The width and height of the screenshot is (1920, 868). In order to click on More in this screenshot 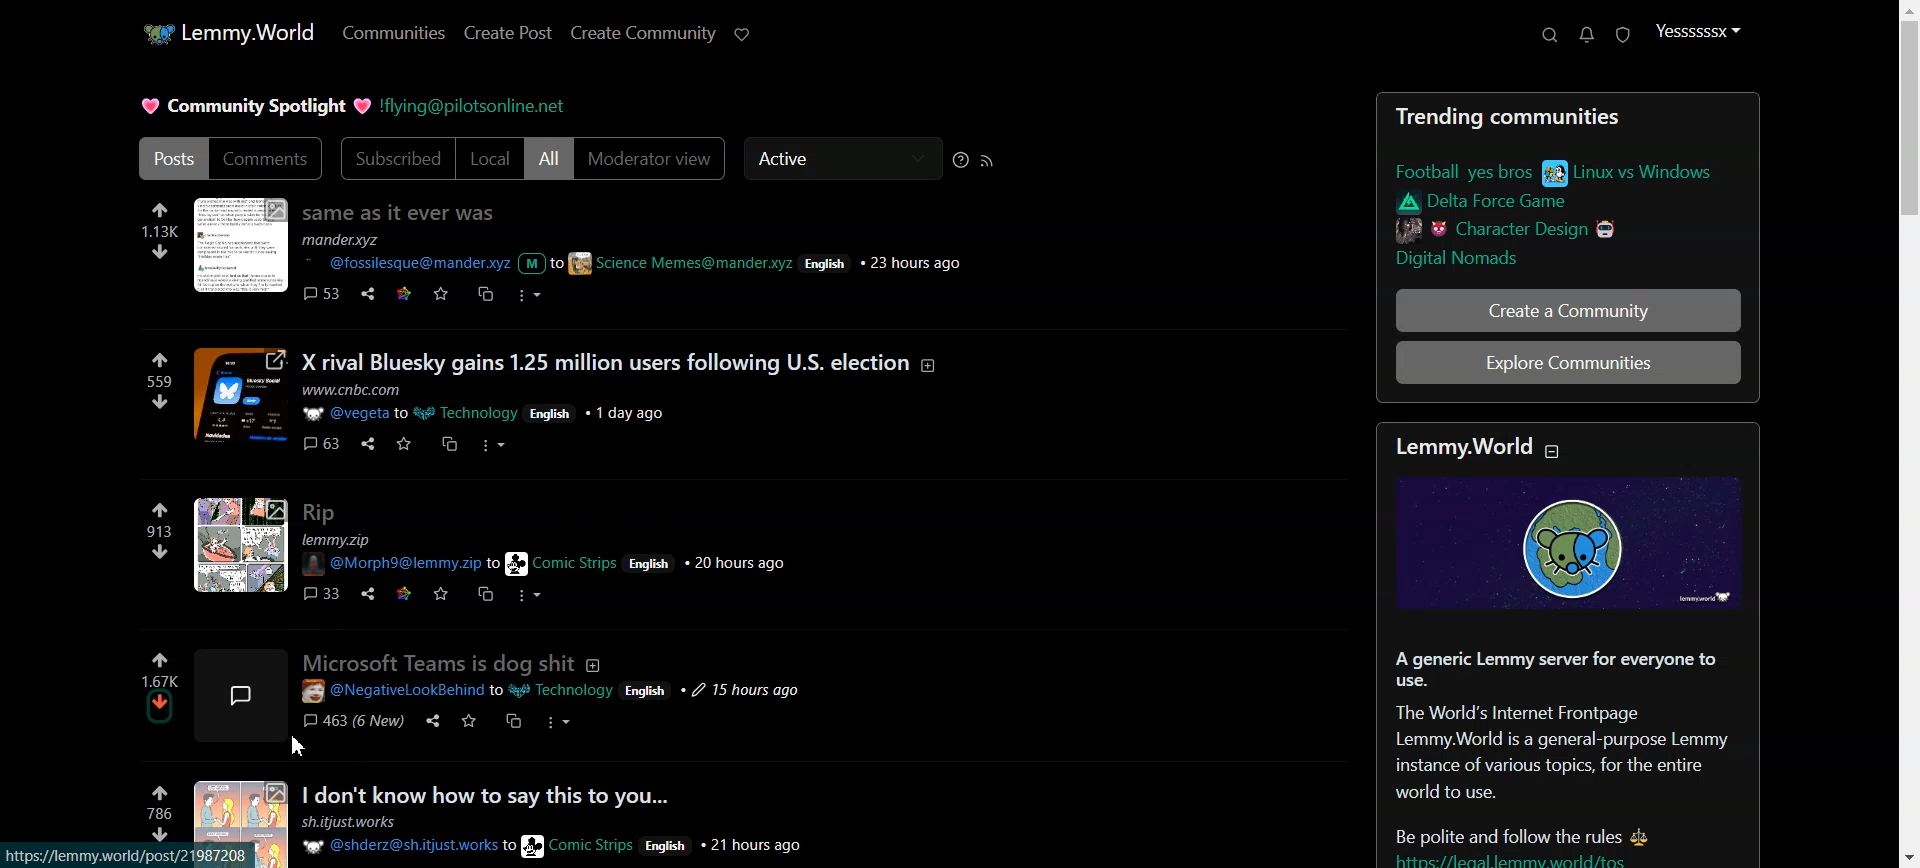, I will do `click(560, 722)`.